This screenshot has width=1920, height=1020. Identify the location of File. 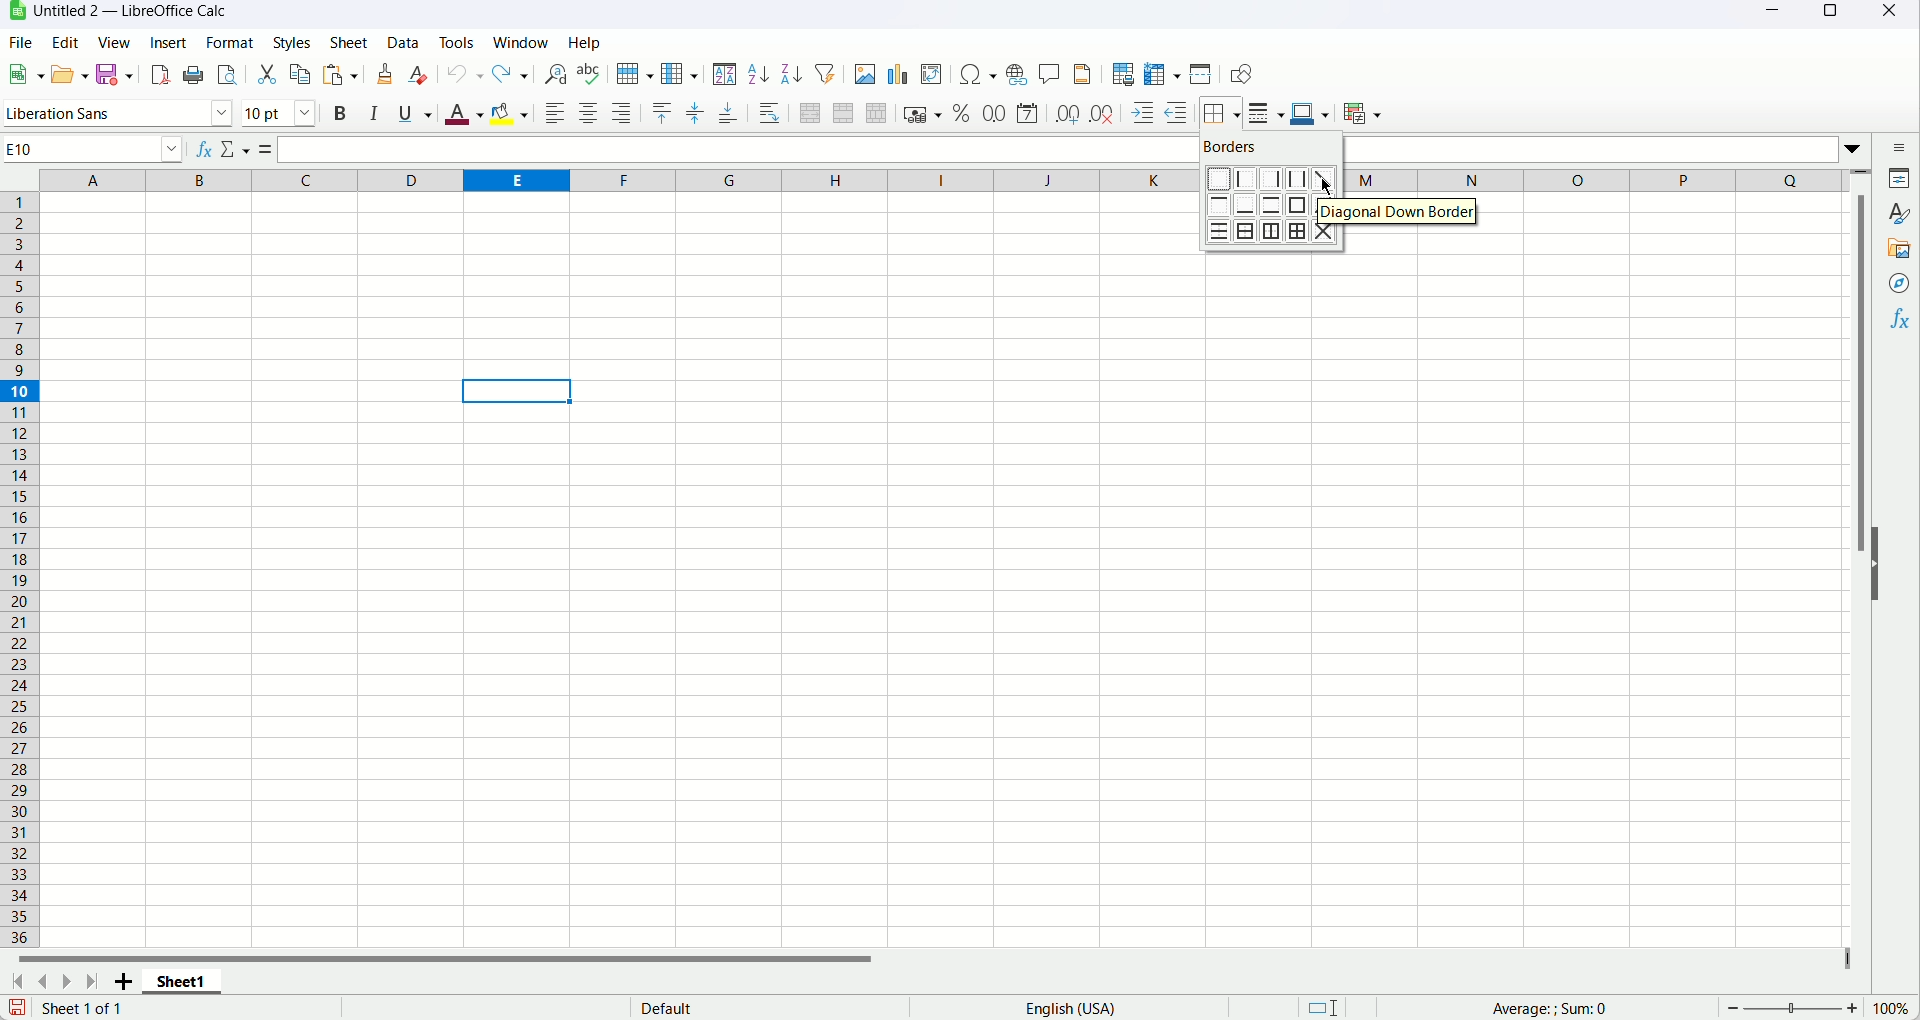
(22, 41).